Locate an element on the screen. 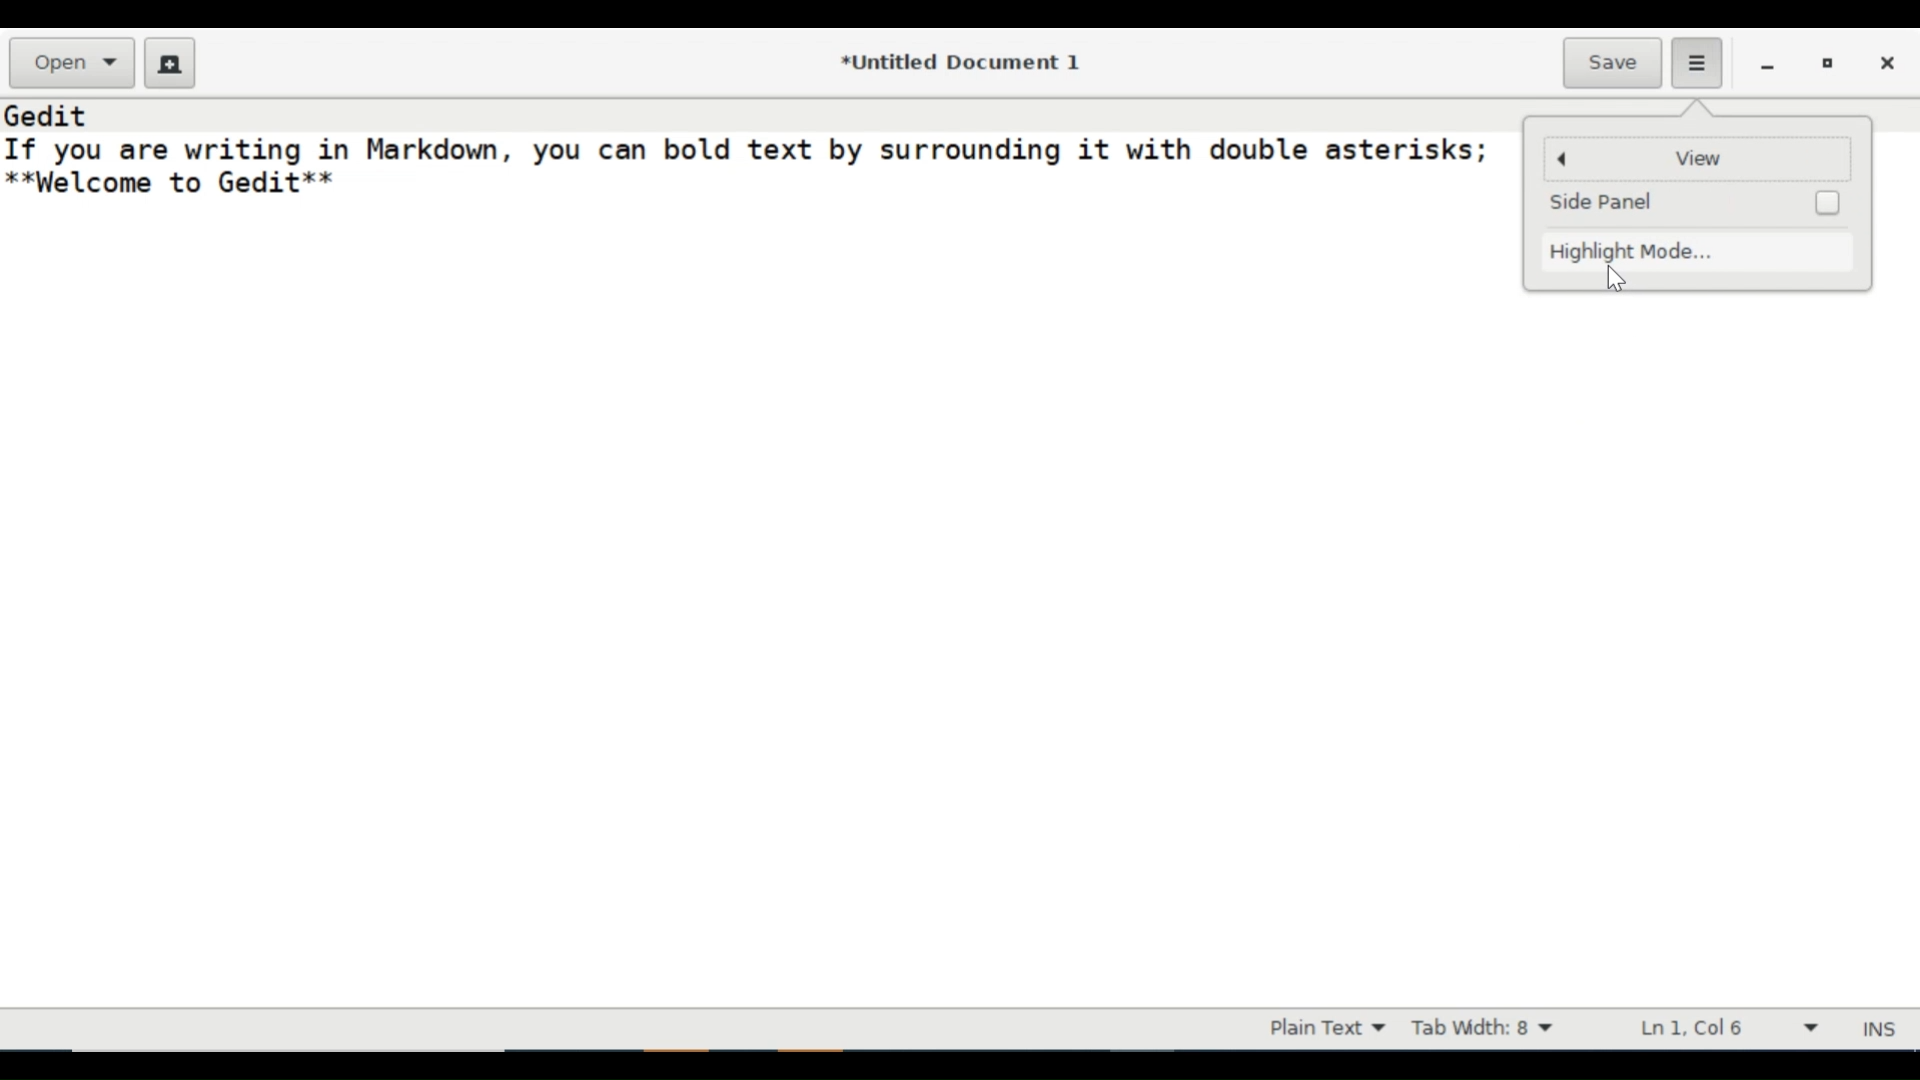 This screenshot has height=1080, width=1920. Application menu is located at coordinates (1695, 62).